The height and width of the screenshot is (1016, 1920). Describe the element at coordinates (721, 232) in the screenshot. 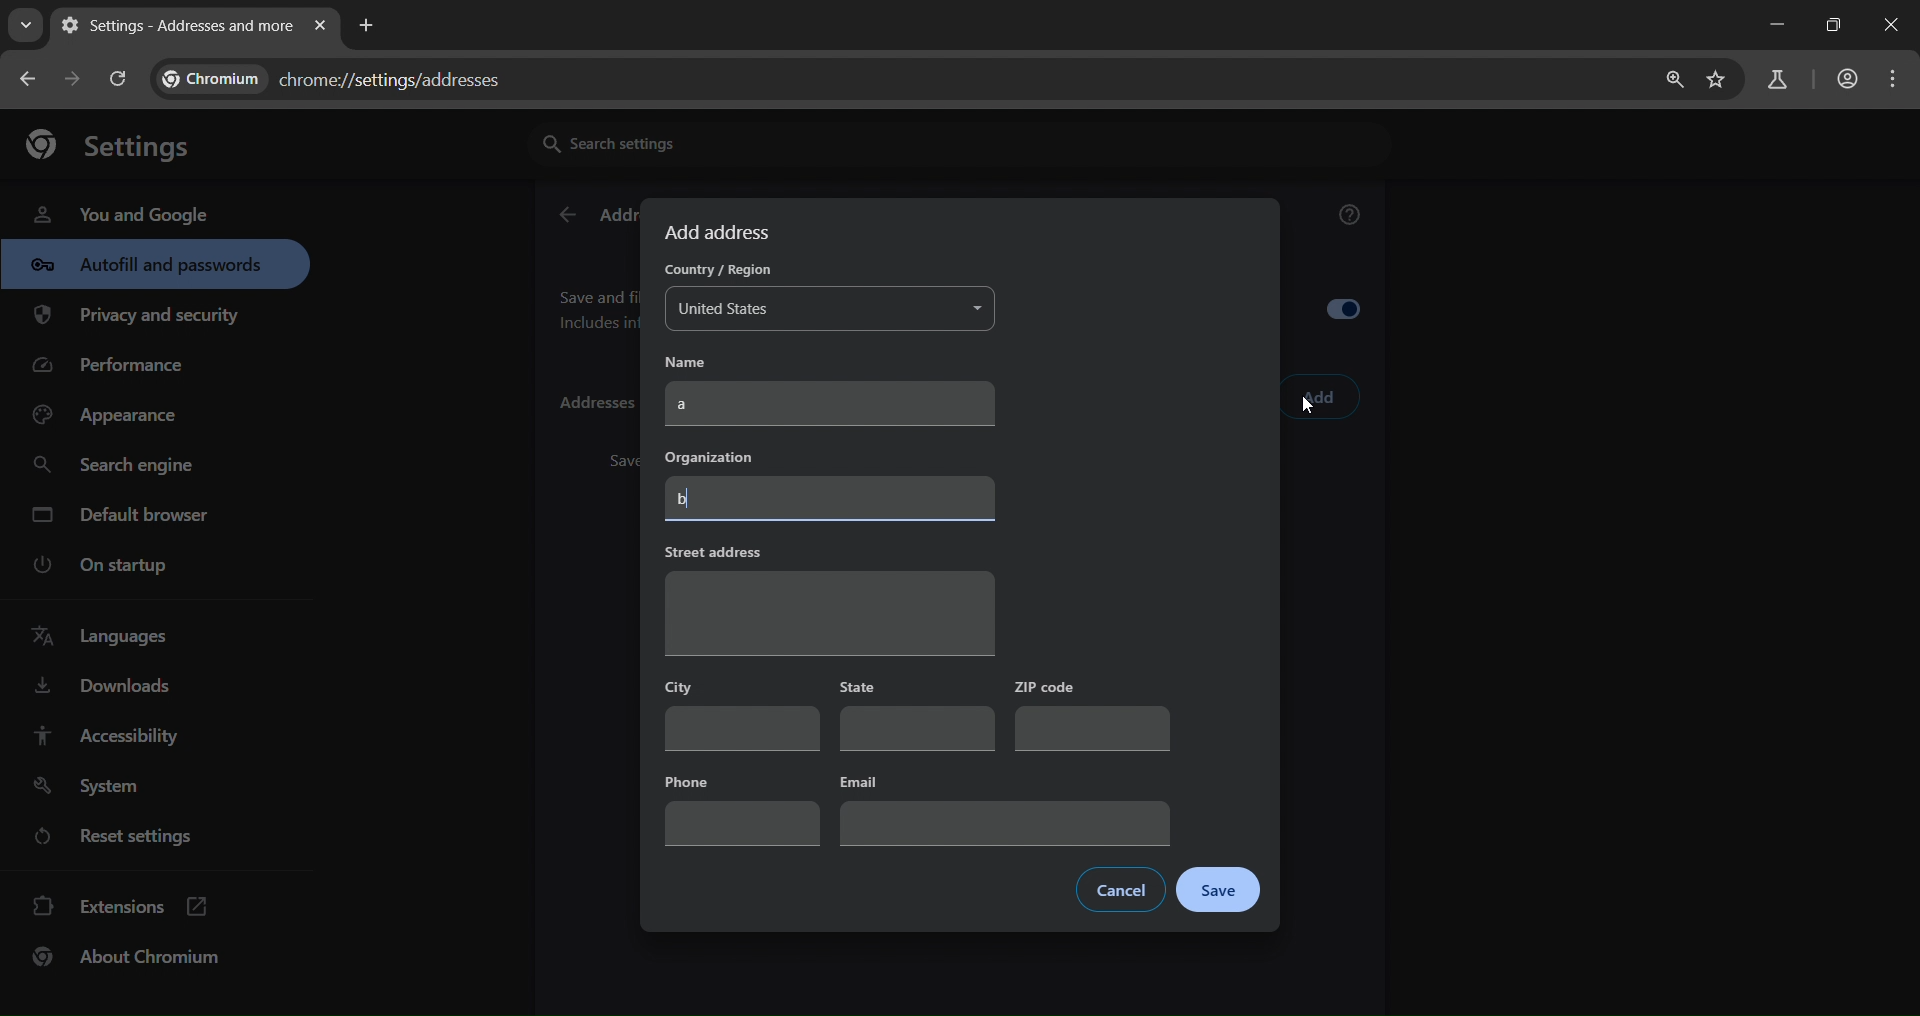

I see `add address` at that location.